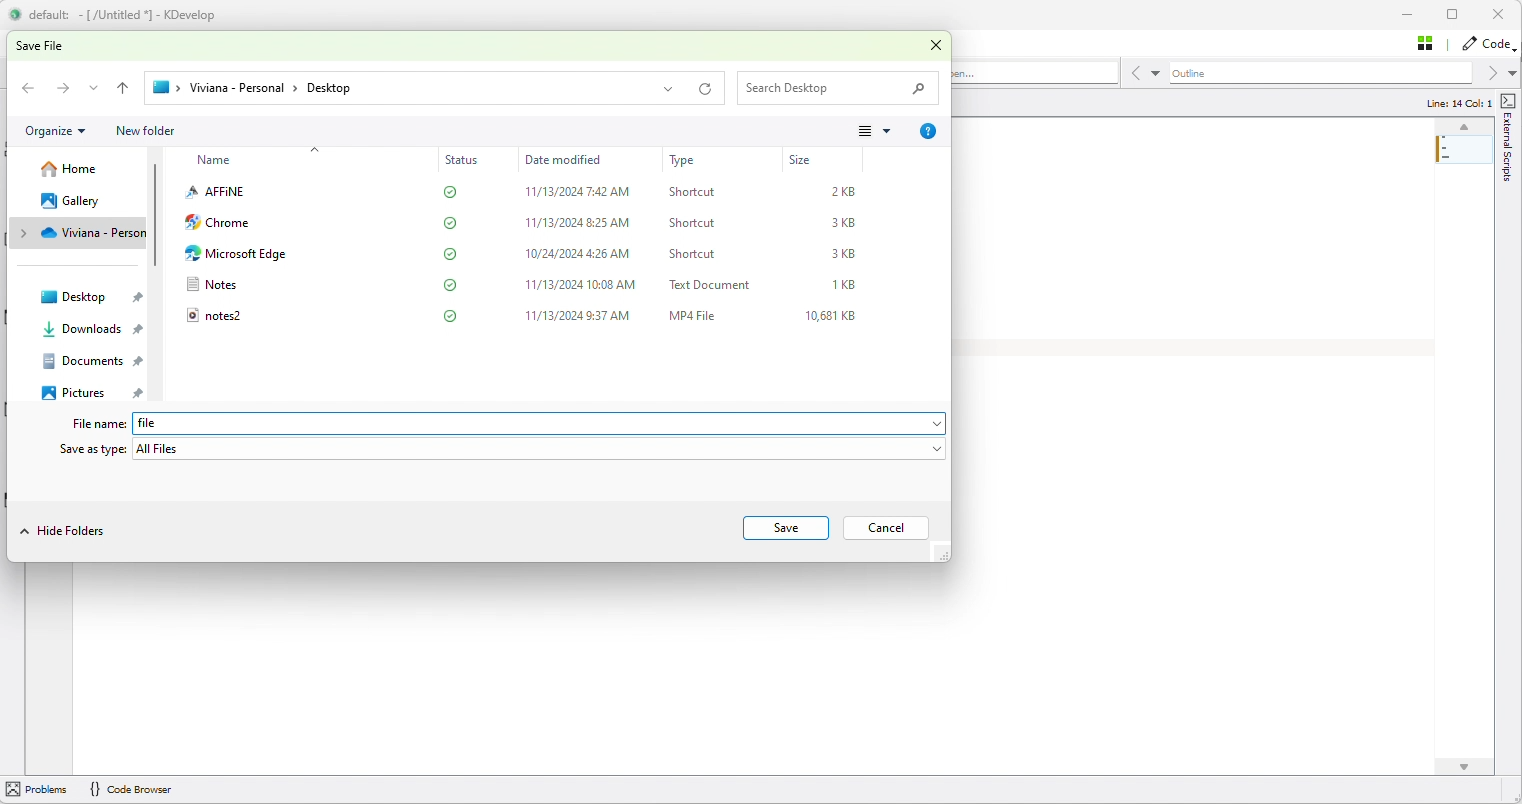 The height and width of the screenshot is (804, 1522). What do you see at coordinates (90, 361) in the screenshot?
I see `Documents` at bounding box center [90, 361].